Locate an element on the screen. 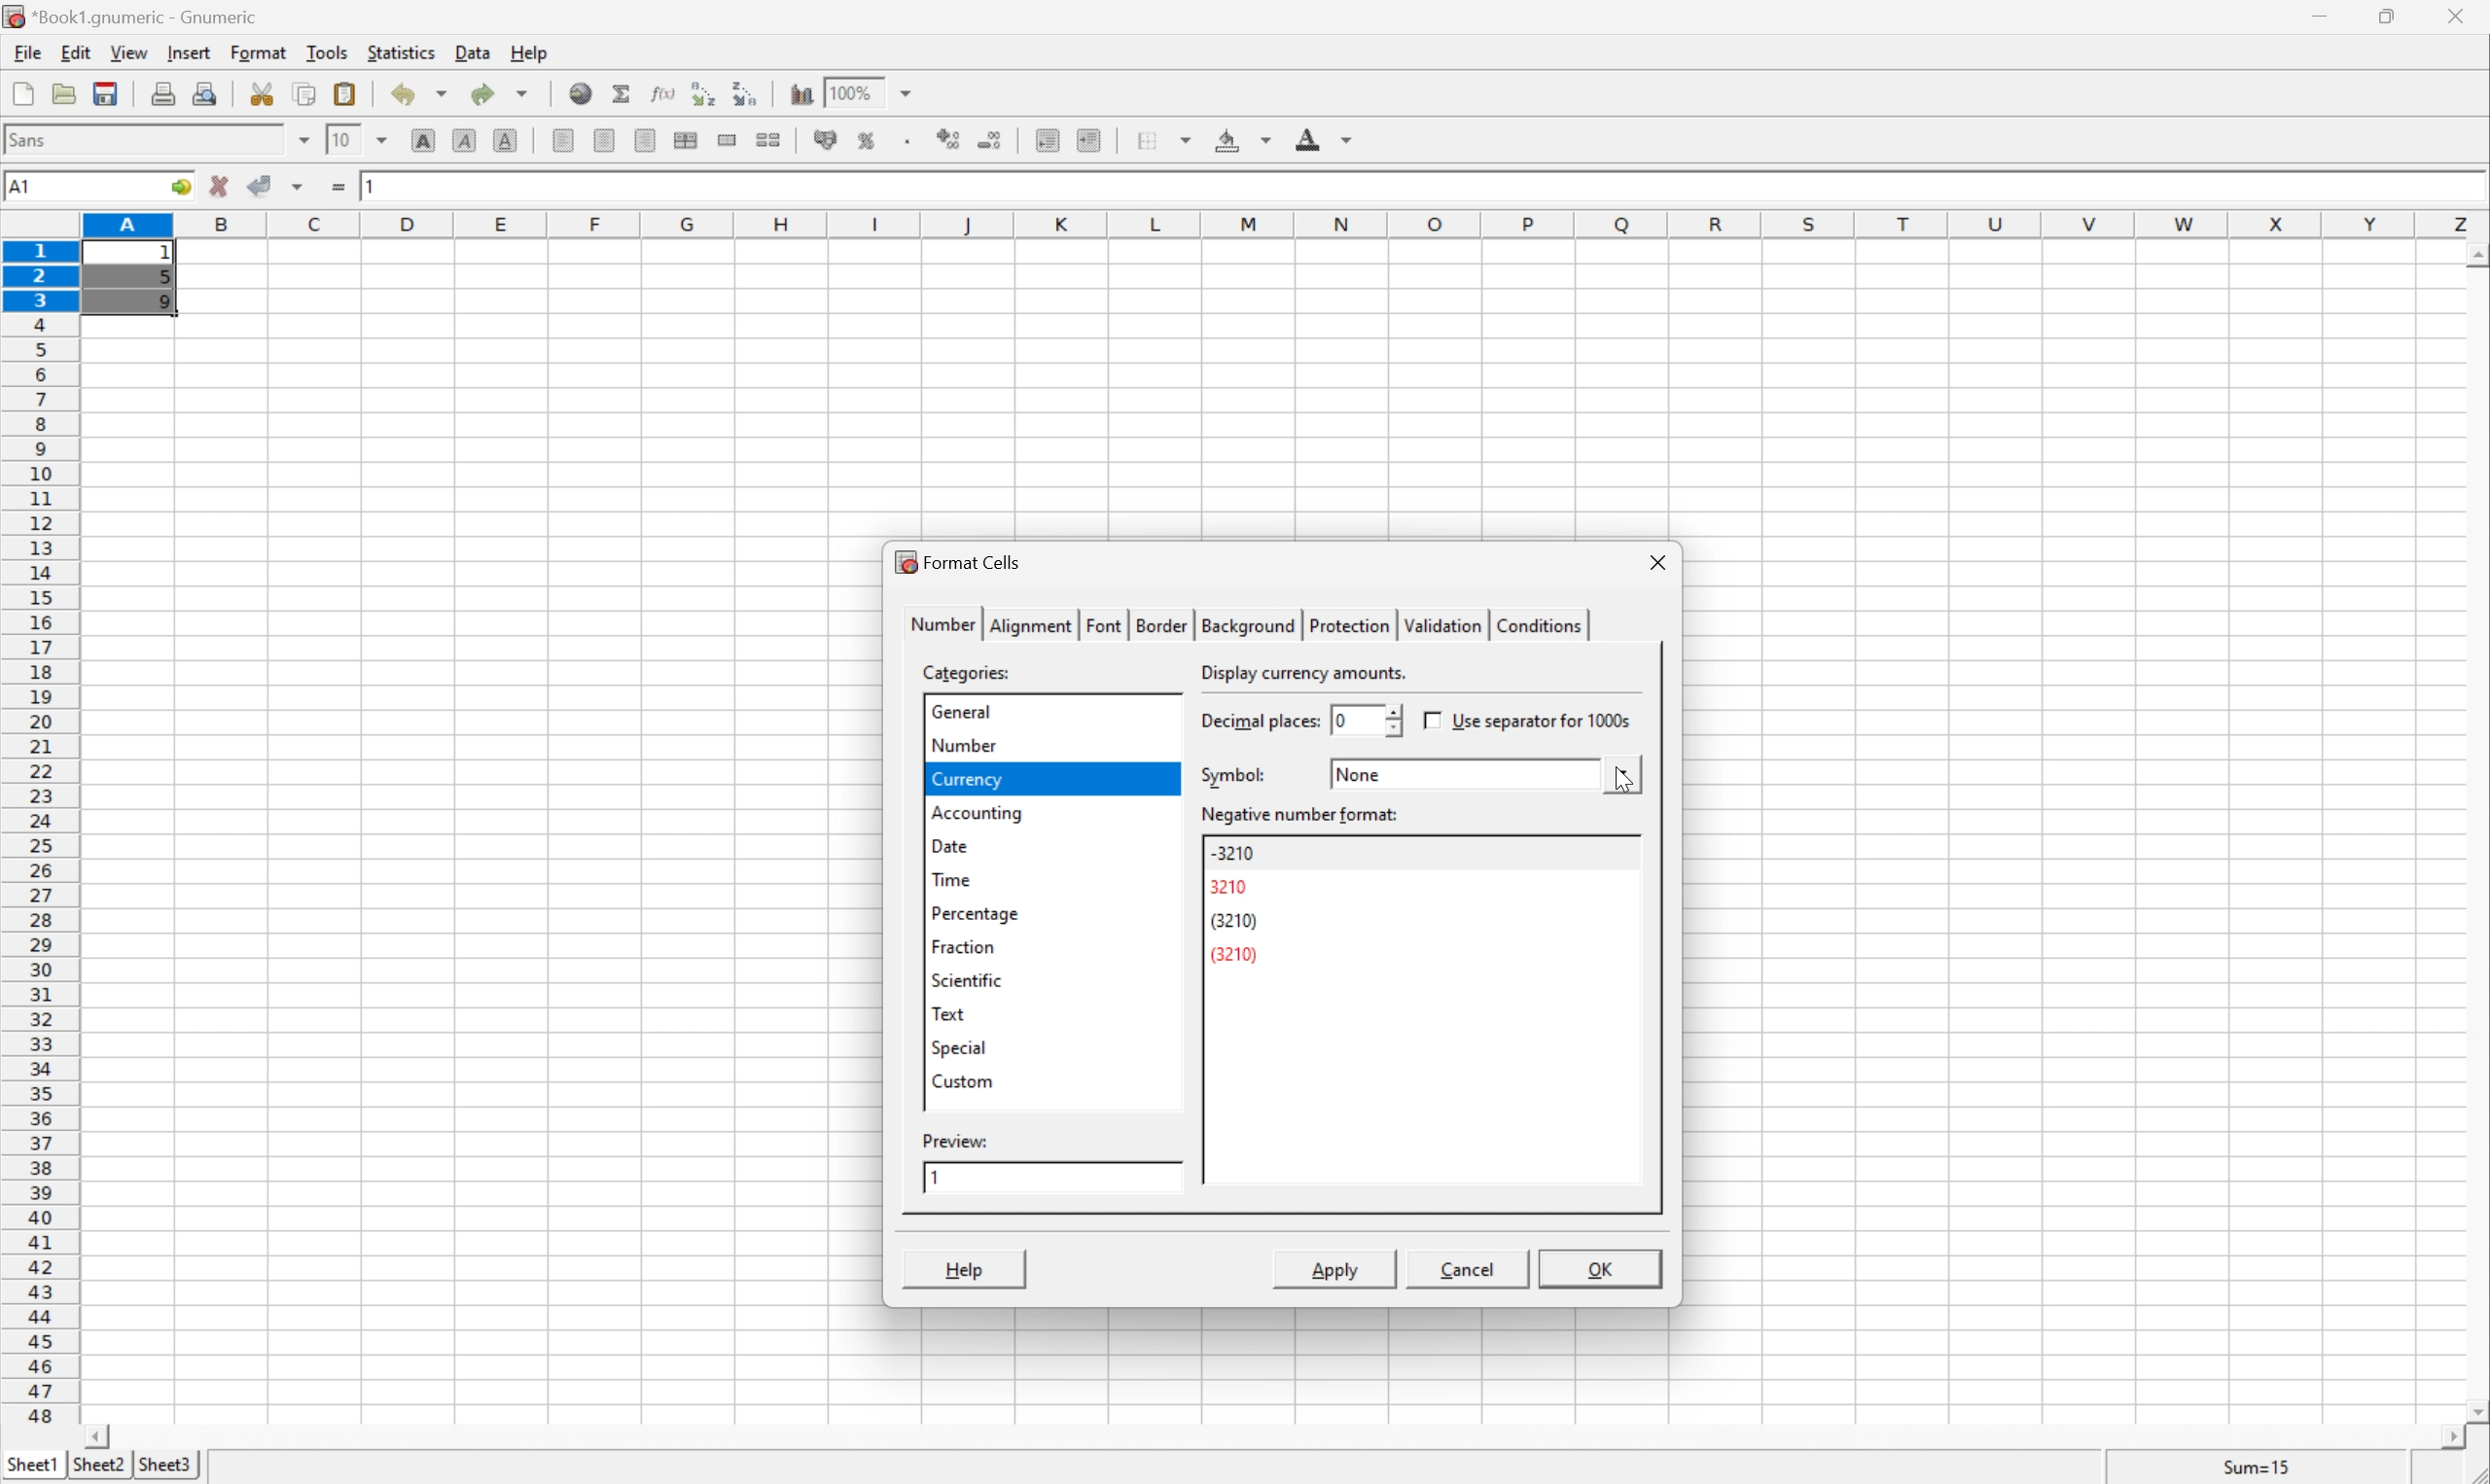 This screenshot has height=1484, width=2490. Sort the selected region in descending order based on the first column selected is located at coordinates (746, 91).